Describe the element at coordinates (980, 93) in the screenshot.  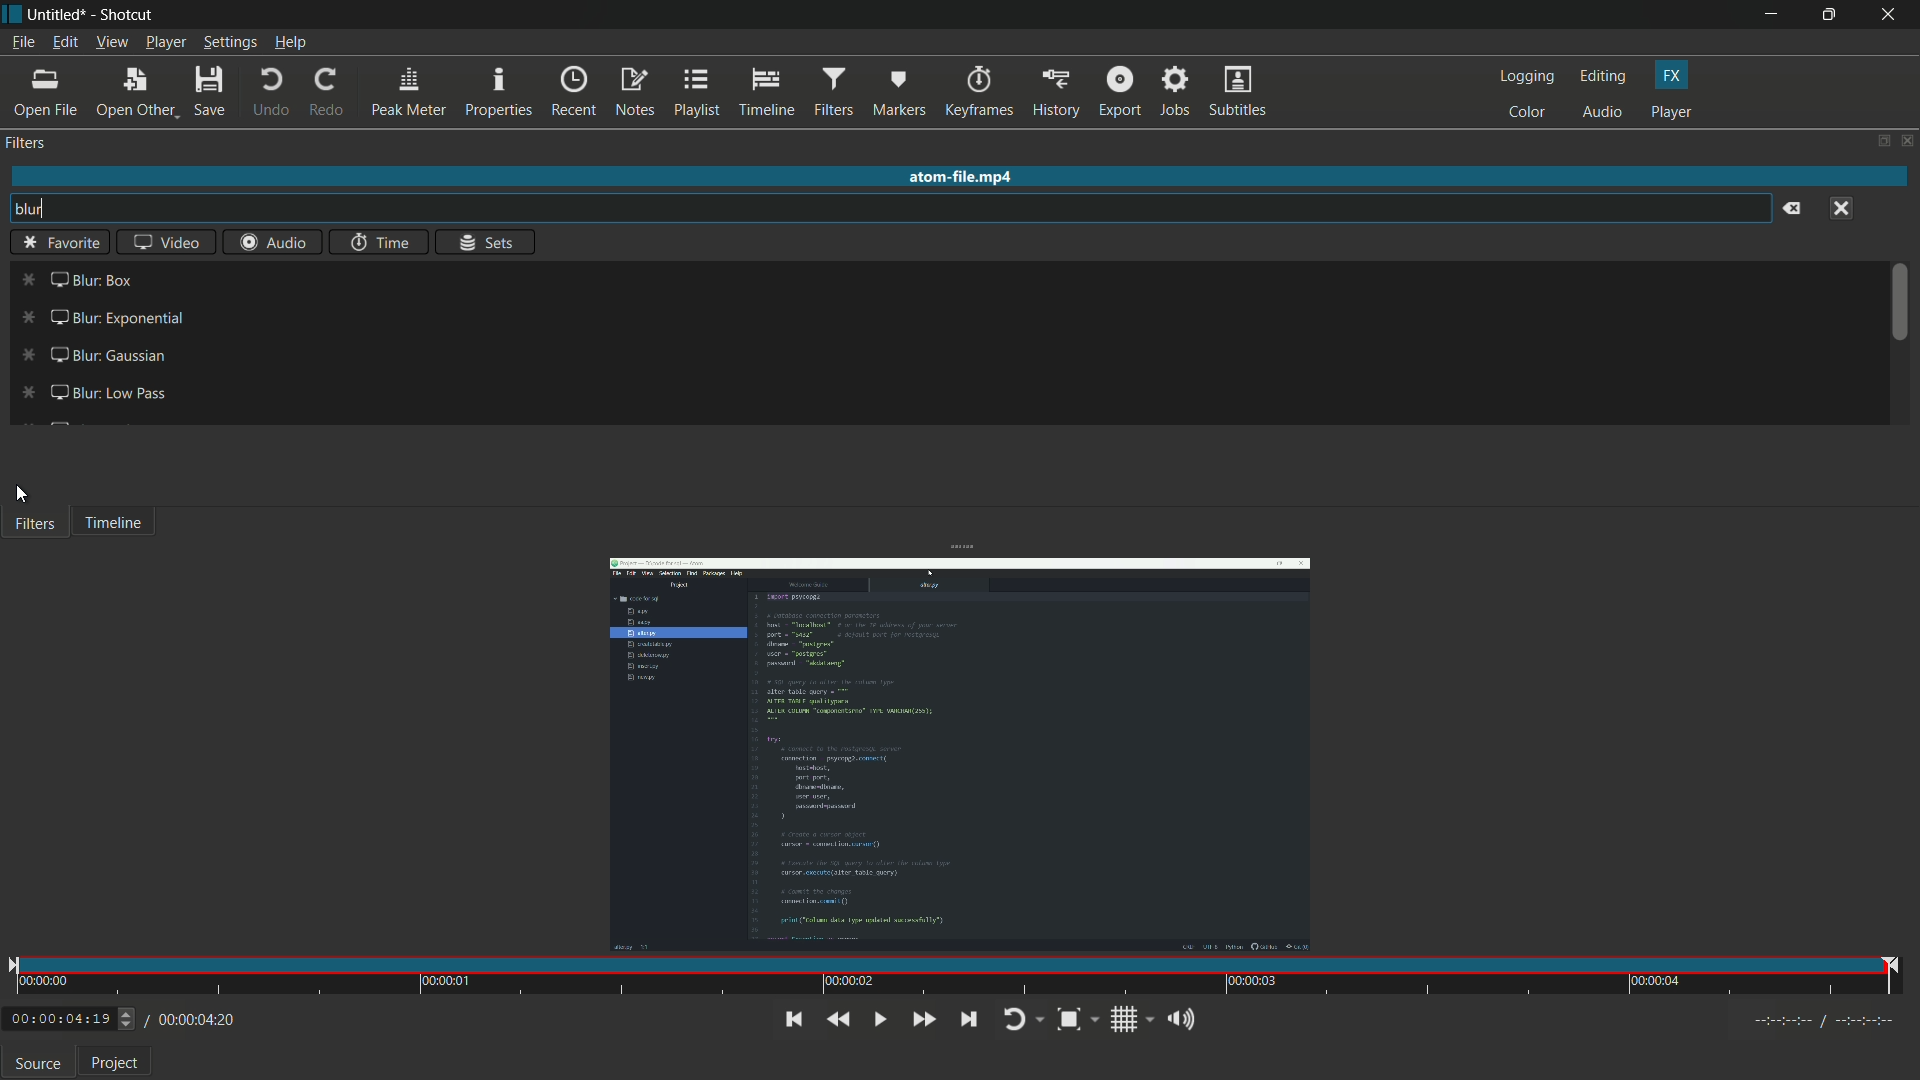
I see `keyframes` at that location.